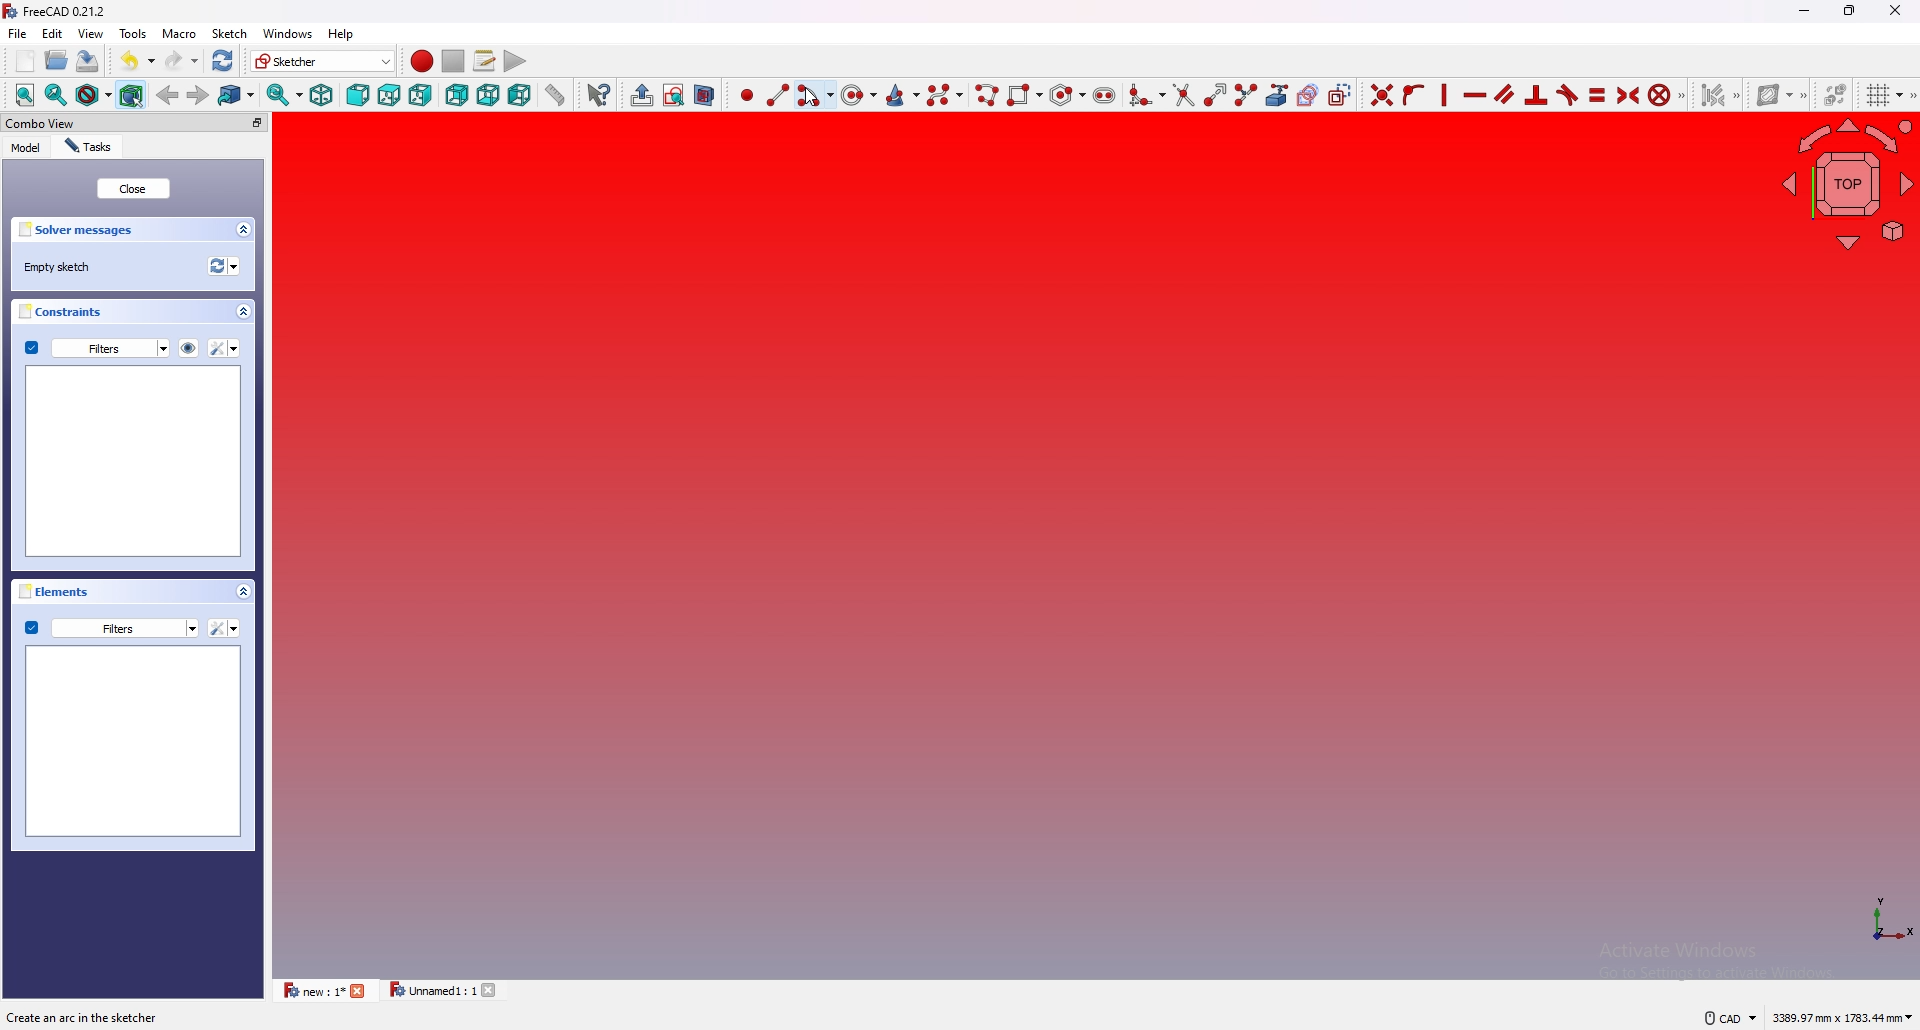  Describe the element at coordinates (515, 61) in the screenshot. I see `execute macro` at that location.